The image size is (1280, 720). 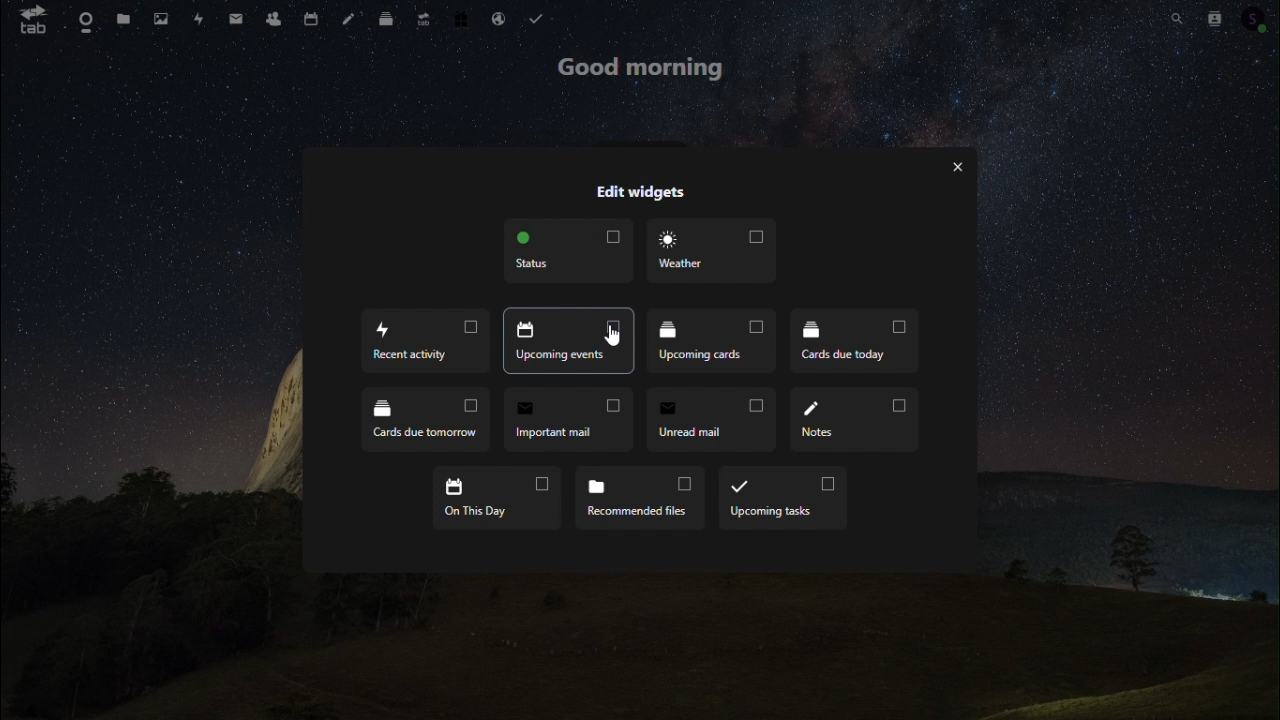 What do you see at coordinates (494, 496) in the screenshot?
I see `On this day` at bounding box center [494, 496].